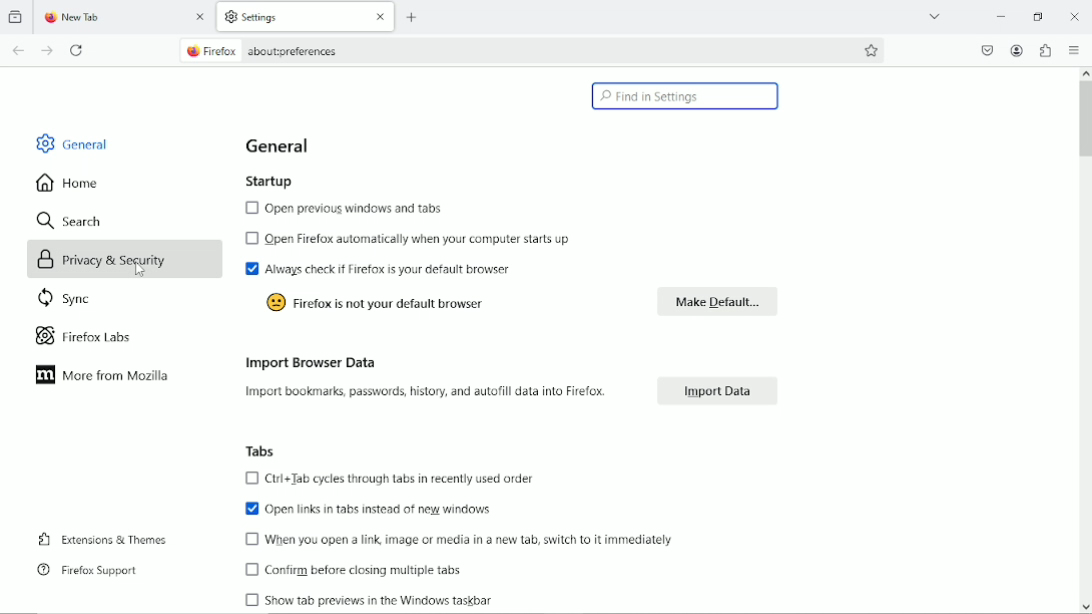 The height and width of the screenshot is (614, 1092). I want to click on bookmark this page, so click(872, 50).